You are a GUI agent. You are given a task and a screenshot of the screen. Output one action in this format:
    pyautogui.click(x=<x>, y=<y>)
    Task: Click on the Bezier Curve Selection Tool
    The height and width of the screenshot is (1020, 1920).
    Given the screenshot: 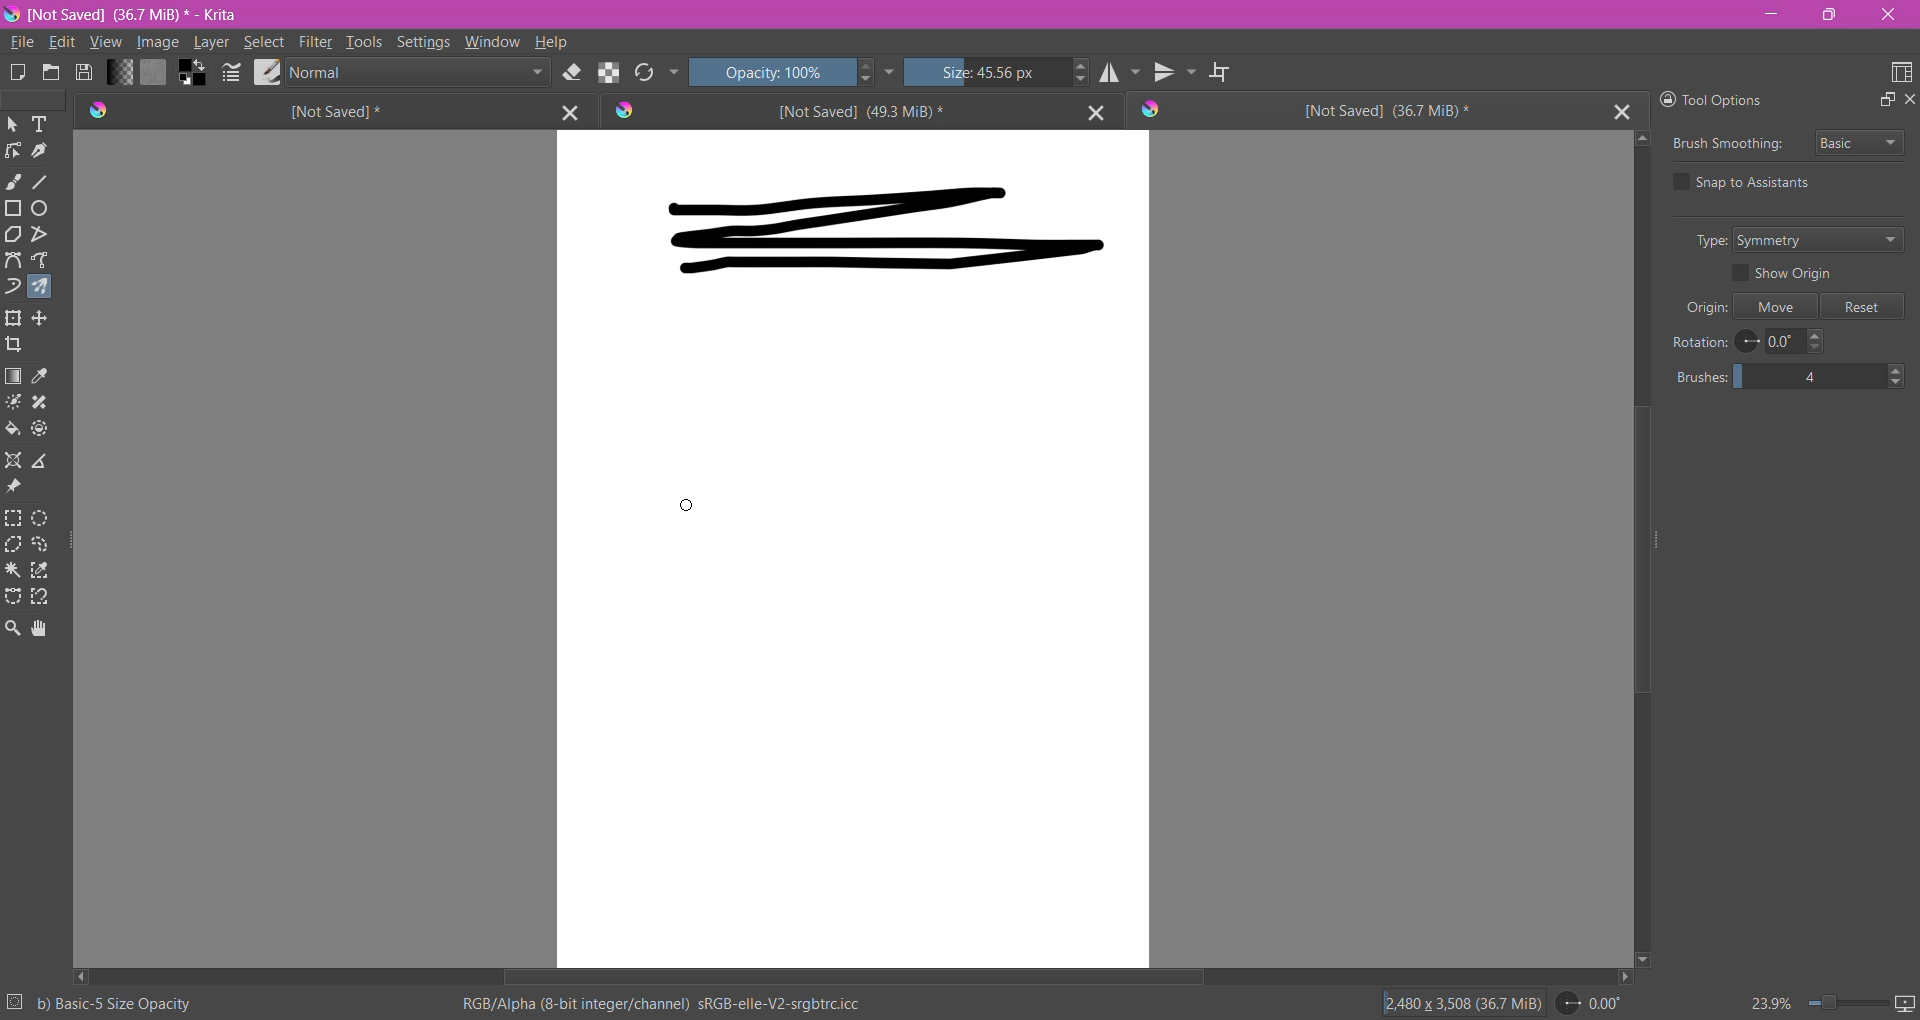 What is the action you would take?
    pyautogui.click(x=14, y=597)
    